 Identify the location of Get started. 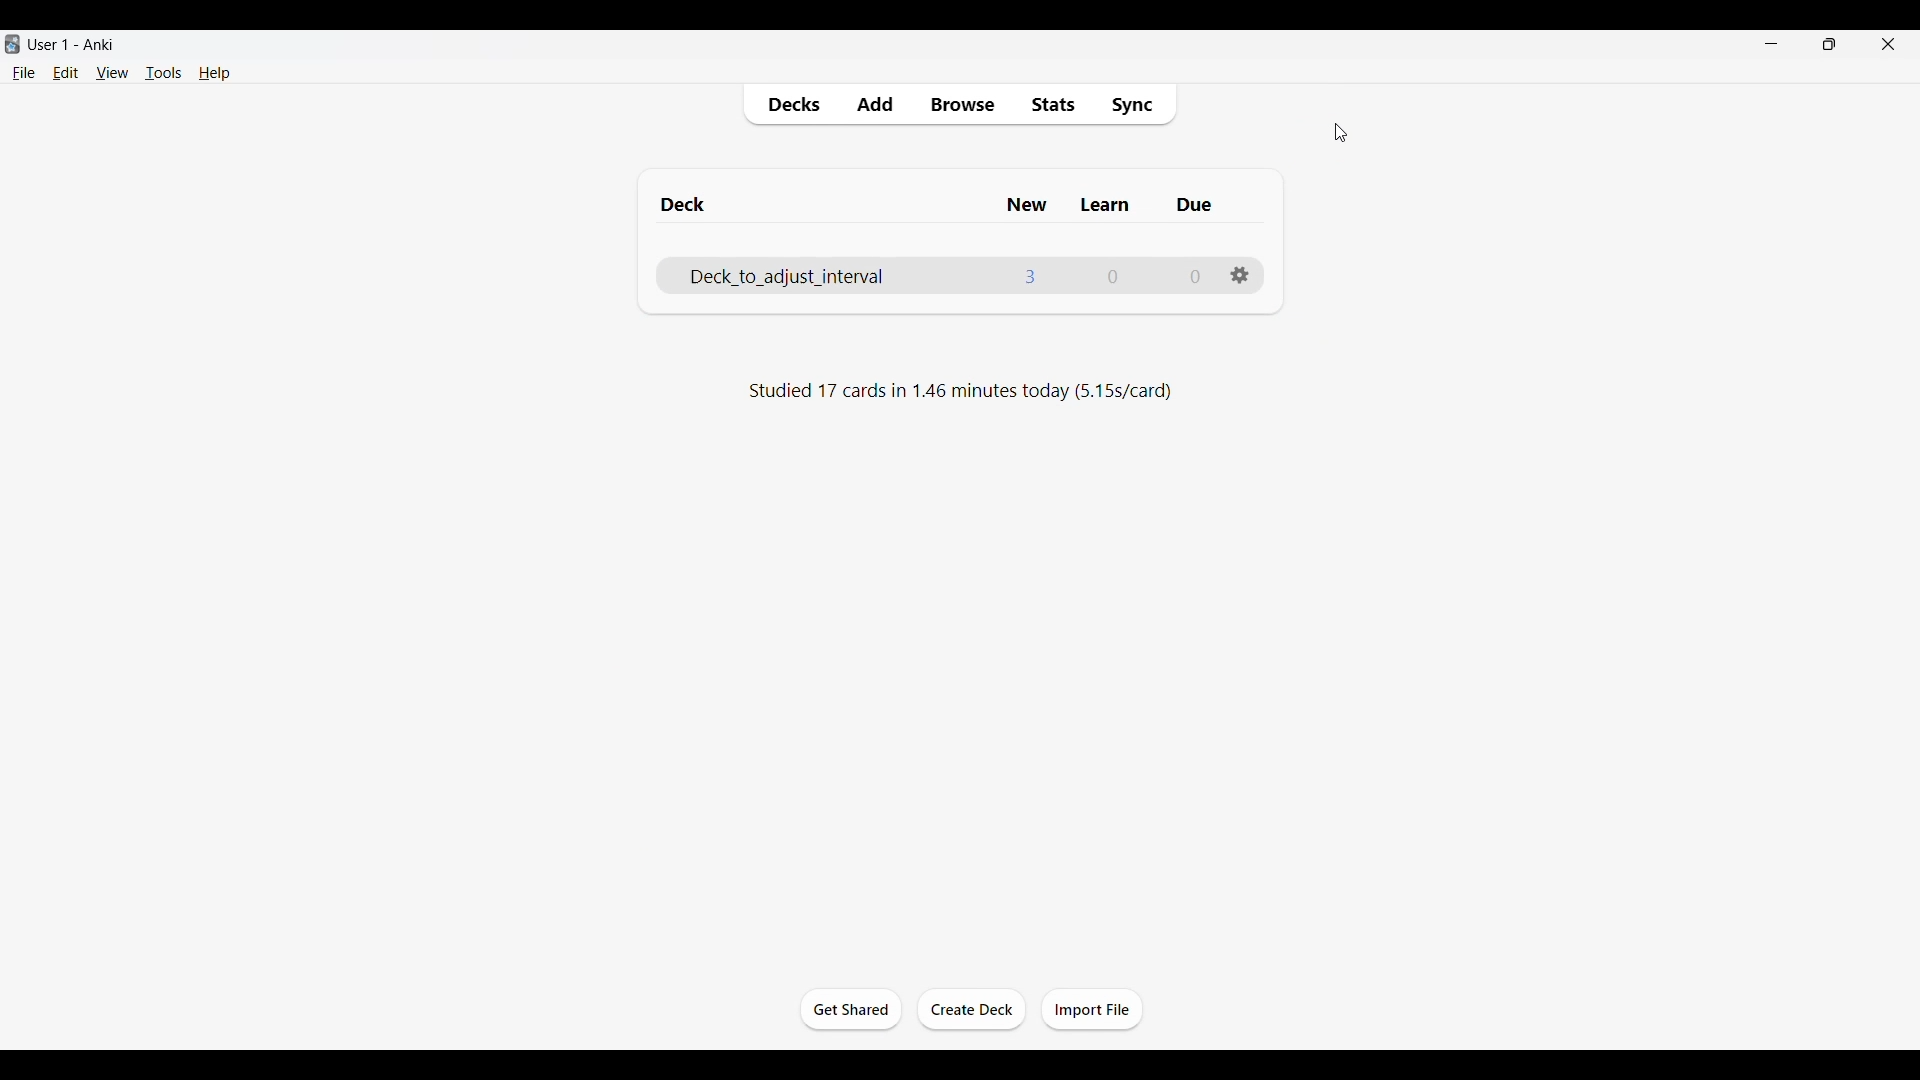
(850, 1010).